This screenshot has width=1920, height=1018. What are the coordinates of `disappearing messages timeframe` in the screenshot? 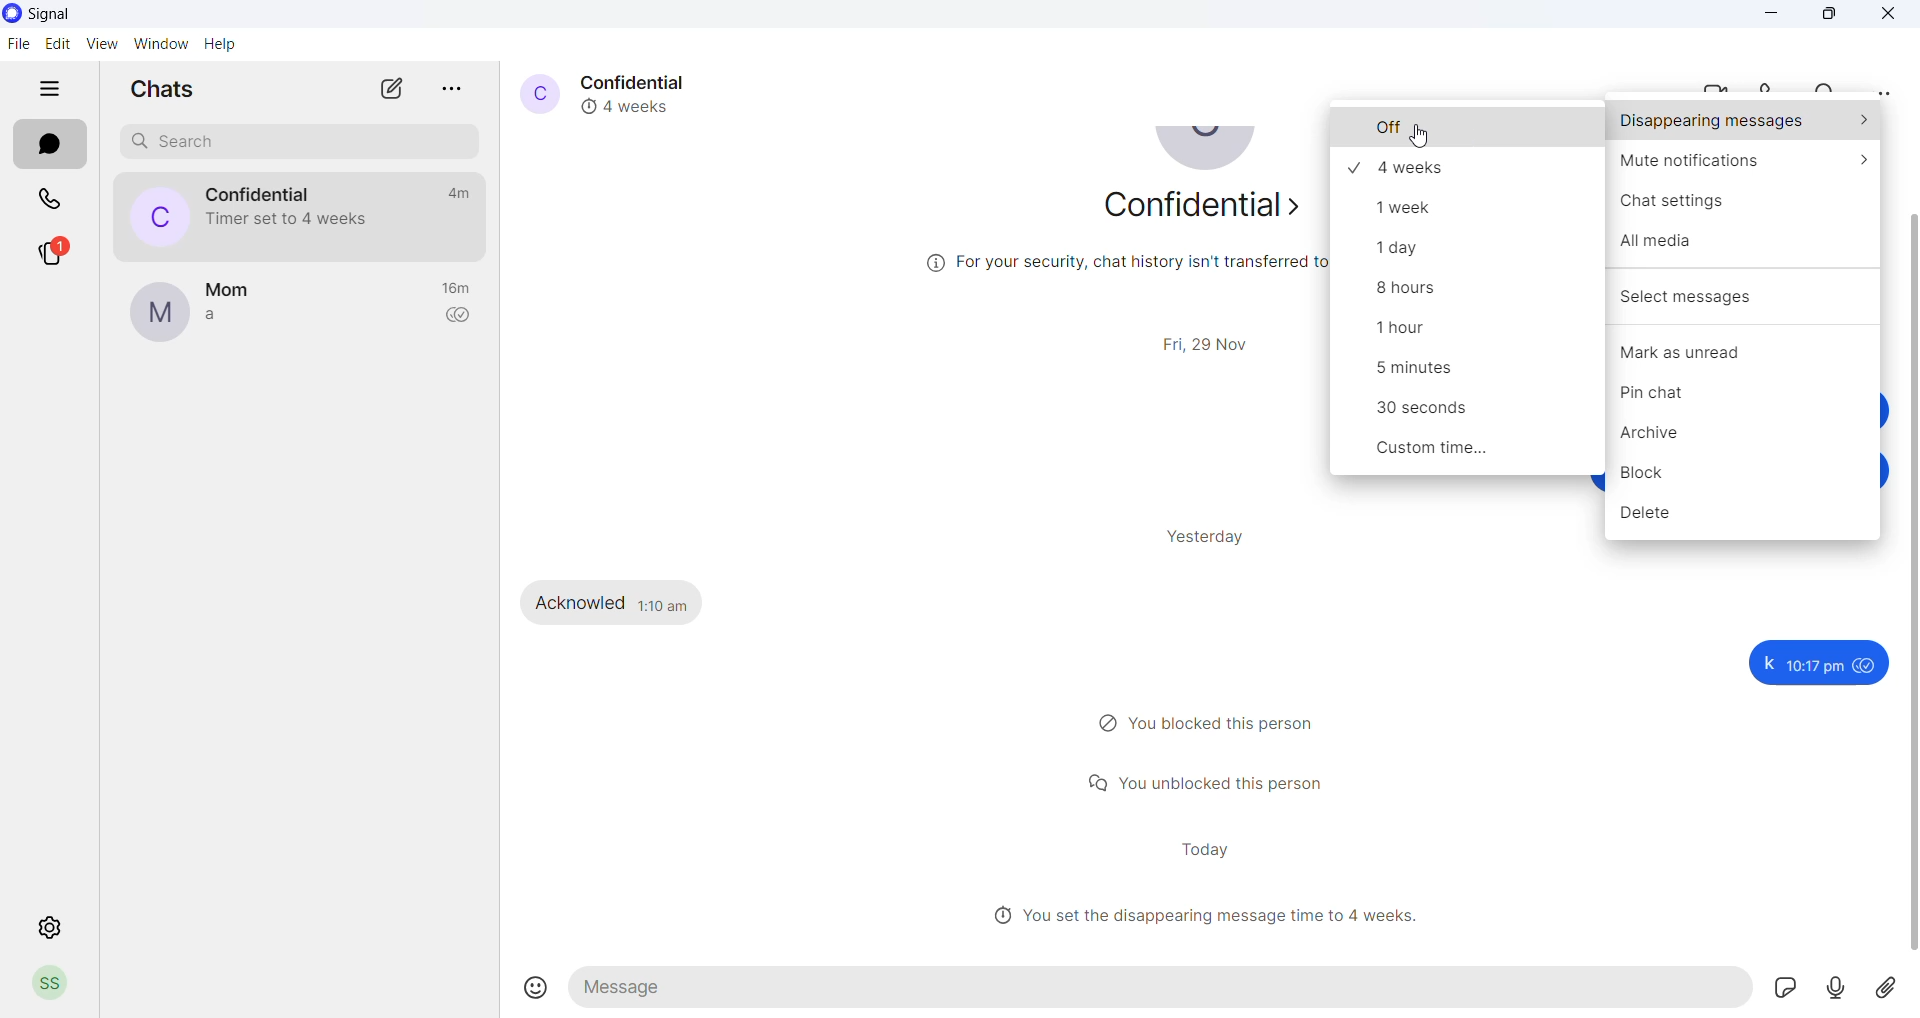 It's located at (1471, 167).